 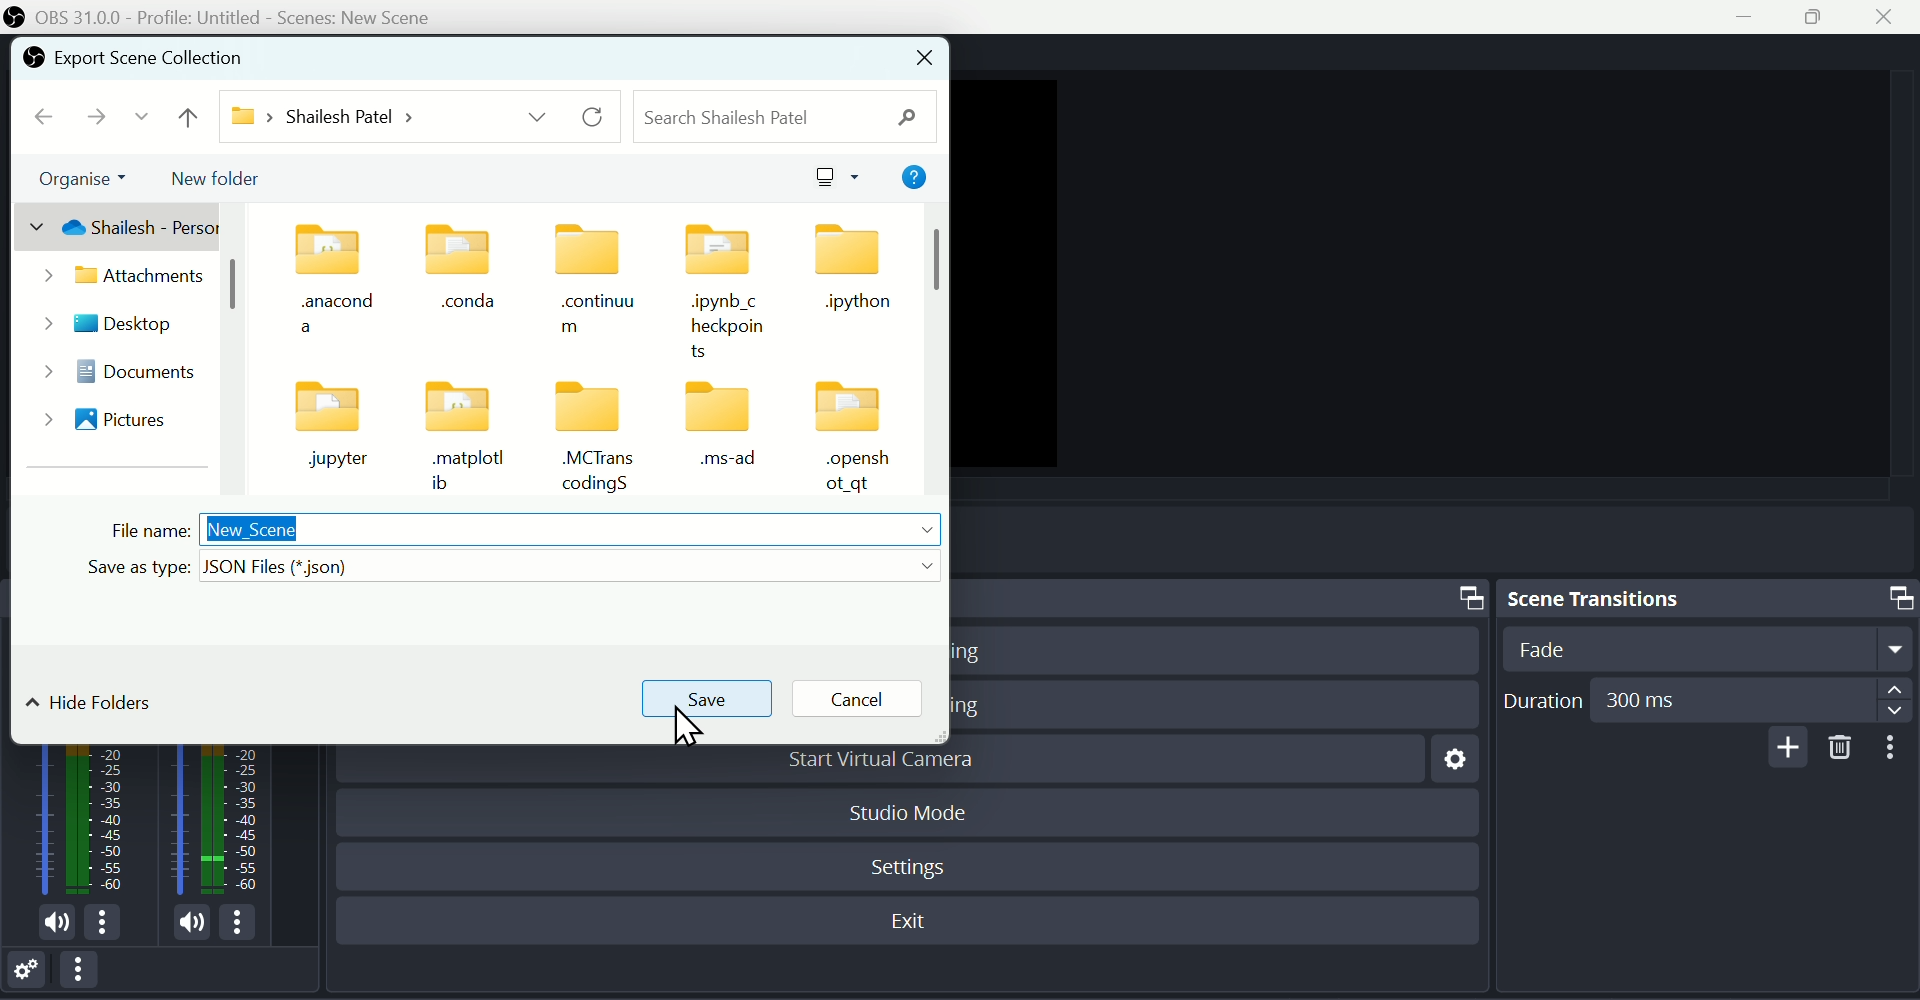 What do you see at coordinates (110, 926) in the screenshot?
I see `more options` at bounding box center [110, 926].